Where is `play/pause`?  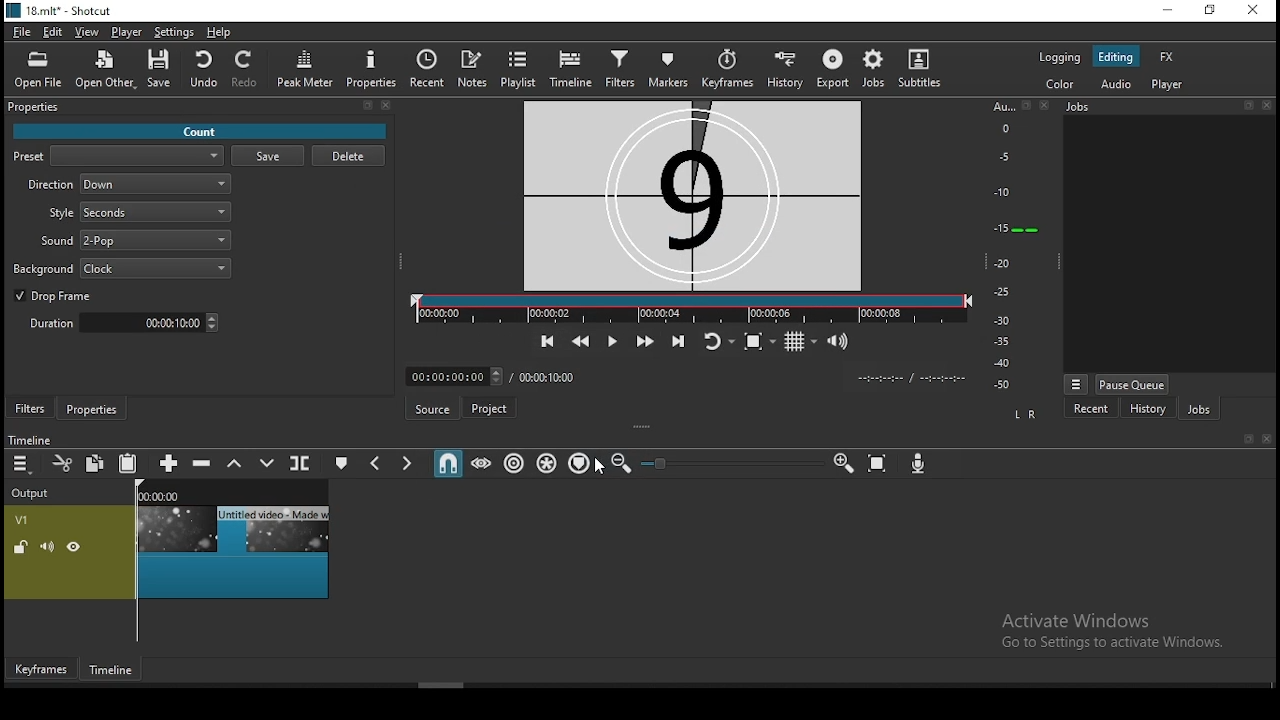 play/pause is located at coordinates (609, 341).